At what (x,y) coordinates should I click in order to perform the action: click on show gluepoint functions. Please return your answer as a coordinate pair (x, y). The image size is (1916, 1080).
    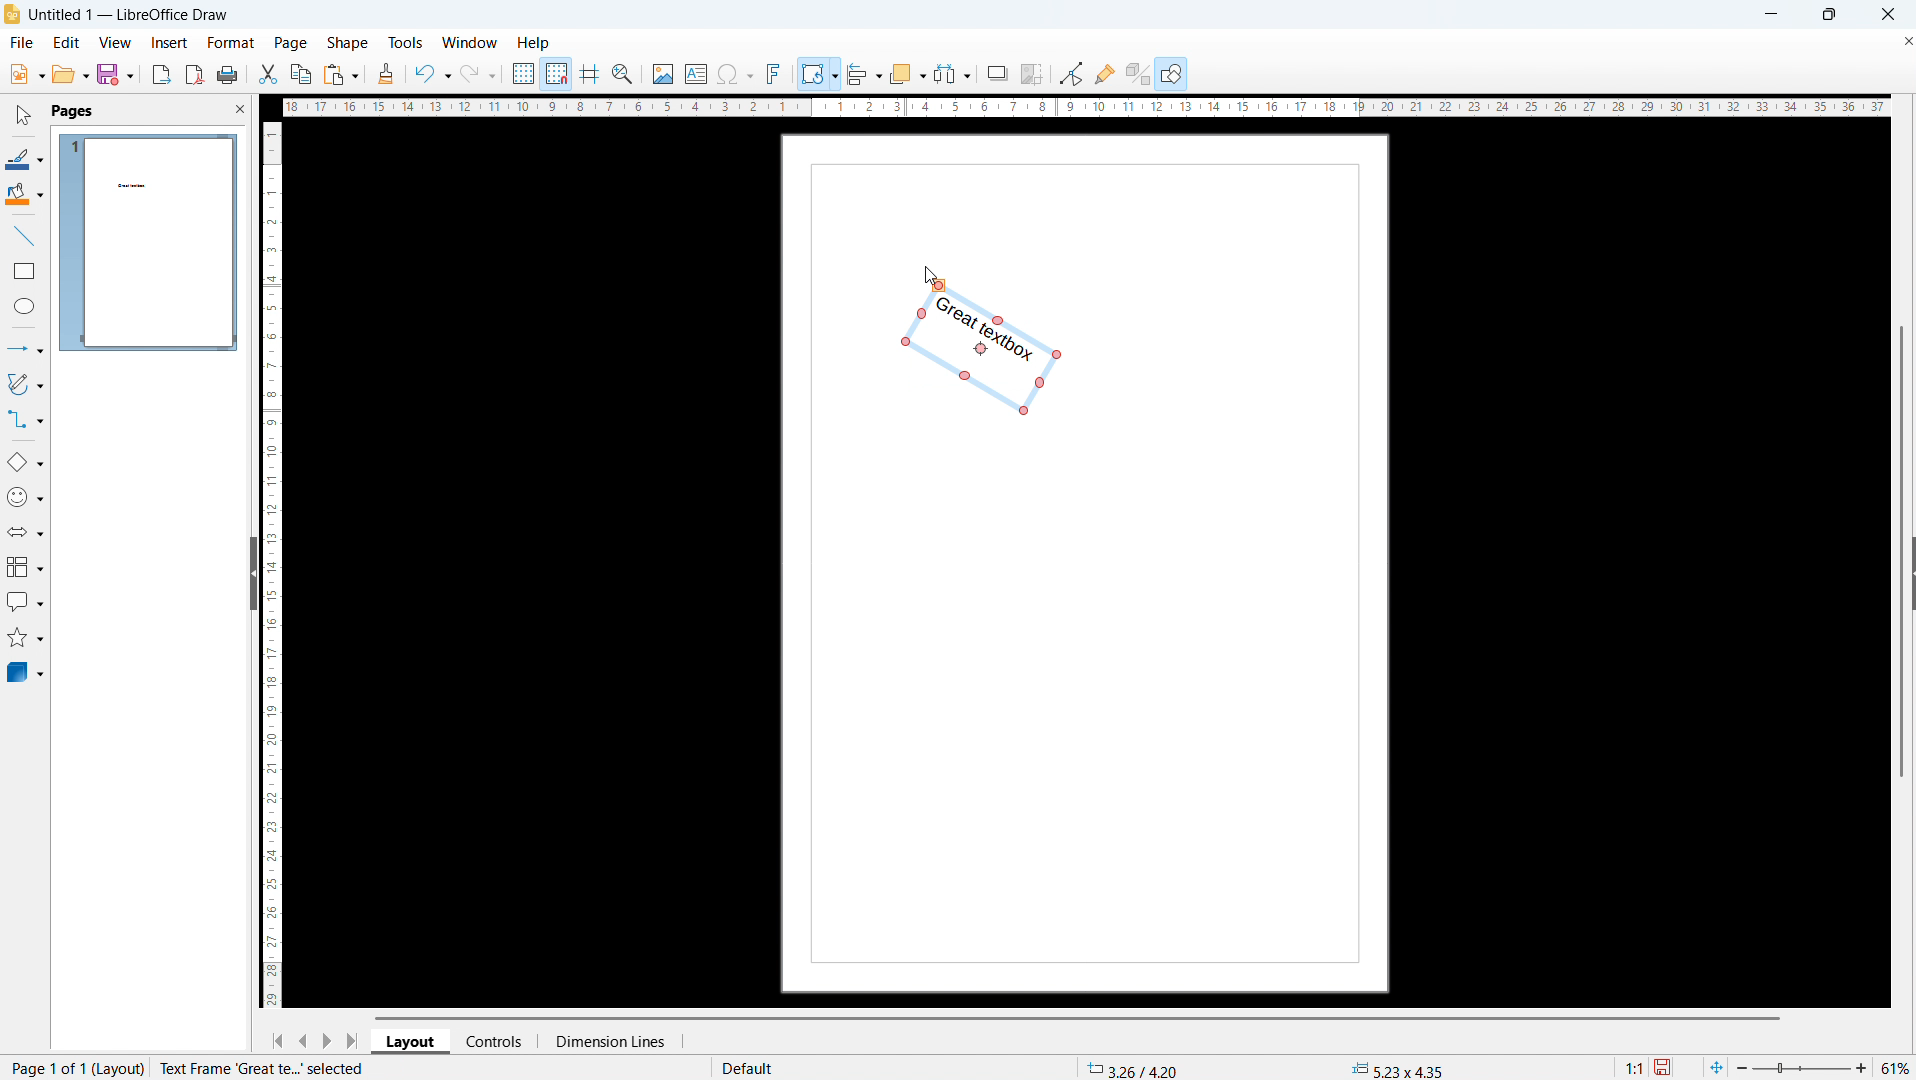
    Looking at the image, I should click on (1105, 73).